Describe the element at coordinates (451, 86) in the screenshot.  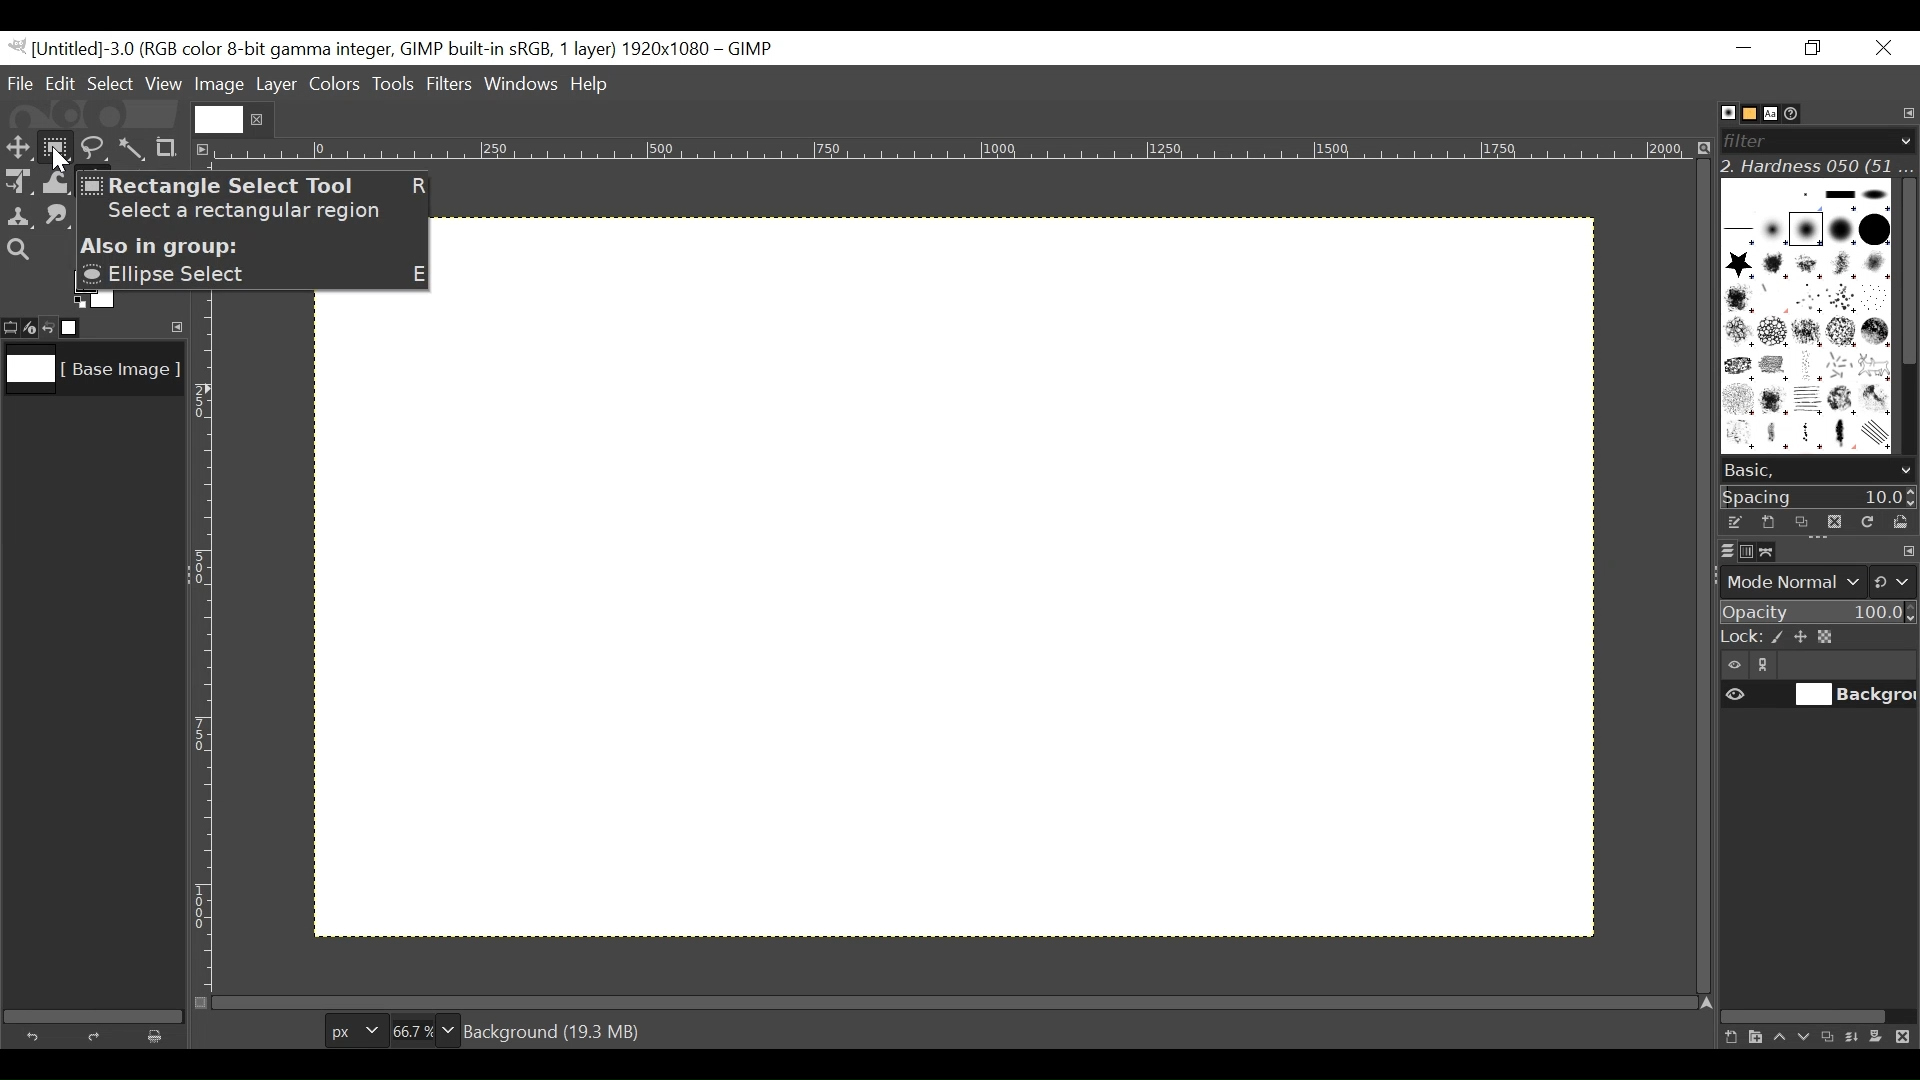
I see `Filters` at that location.